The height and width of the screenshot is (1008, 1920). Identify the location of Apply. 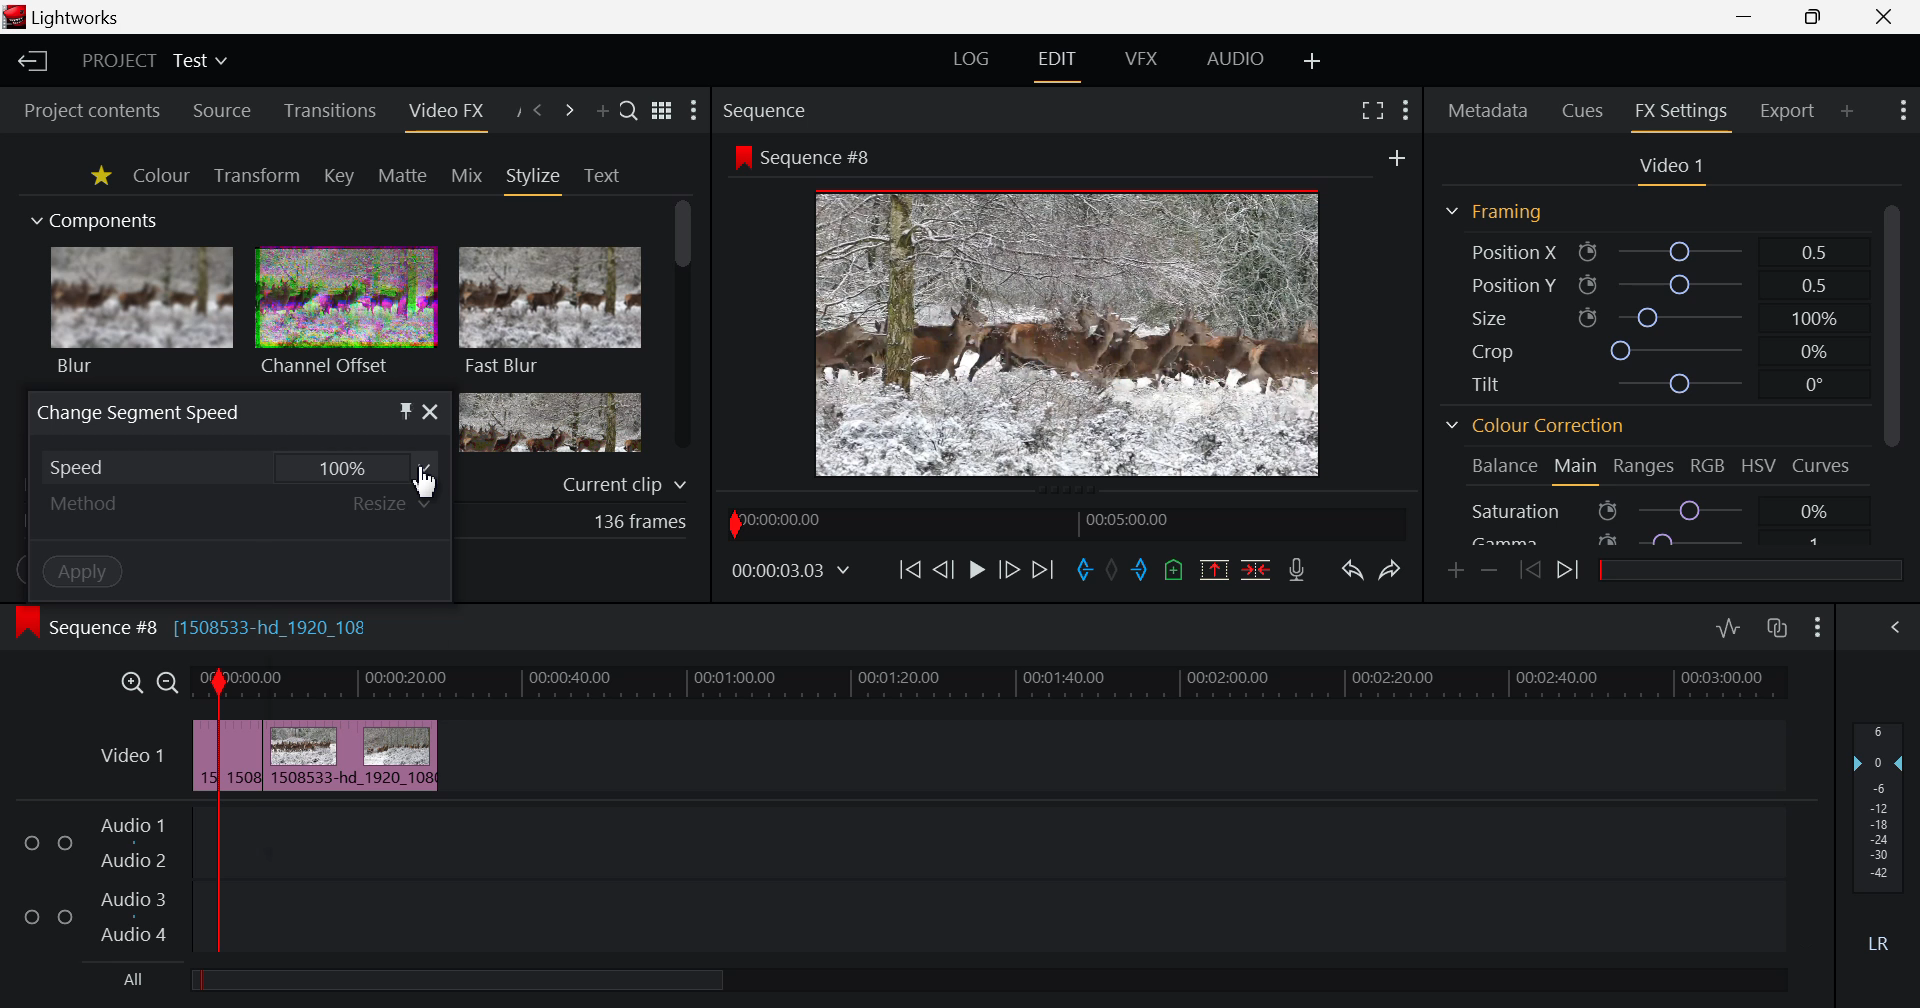
(80, 574).